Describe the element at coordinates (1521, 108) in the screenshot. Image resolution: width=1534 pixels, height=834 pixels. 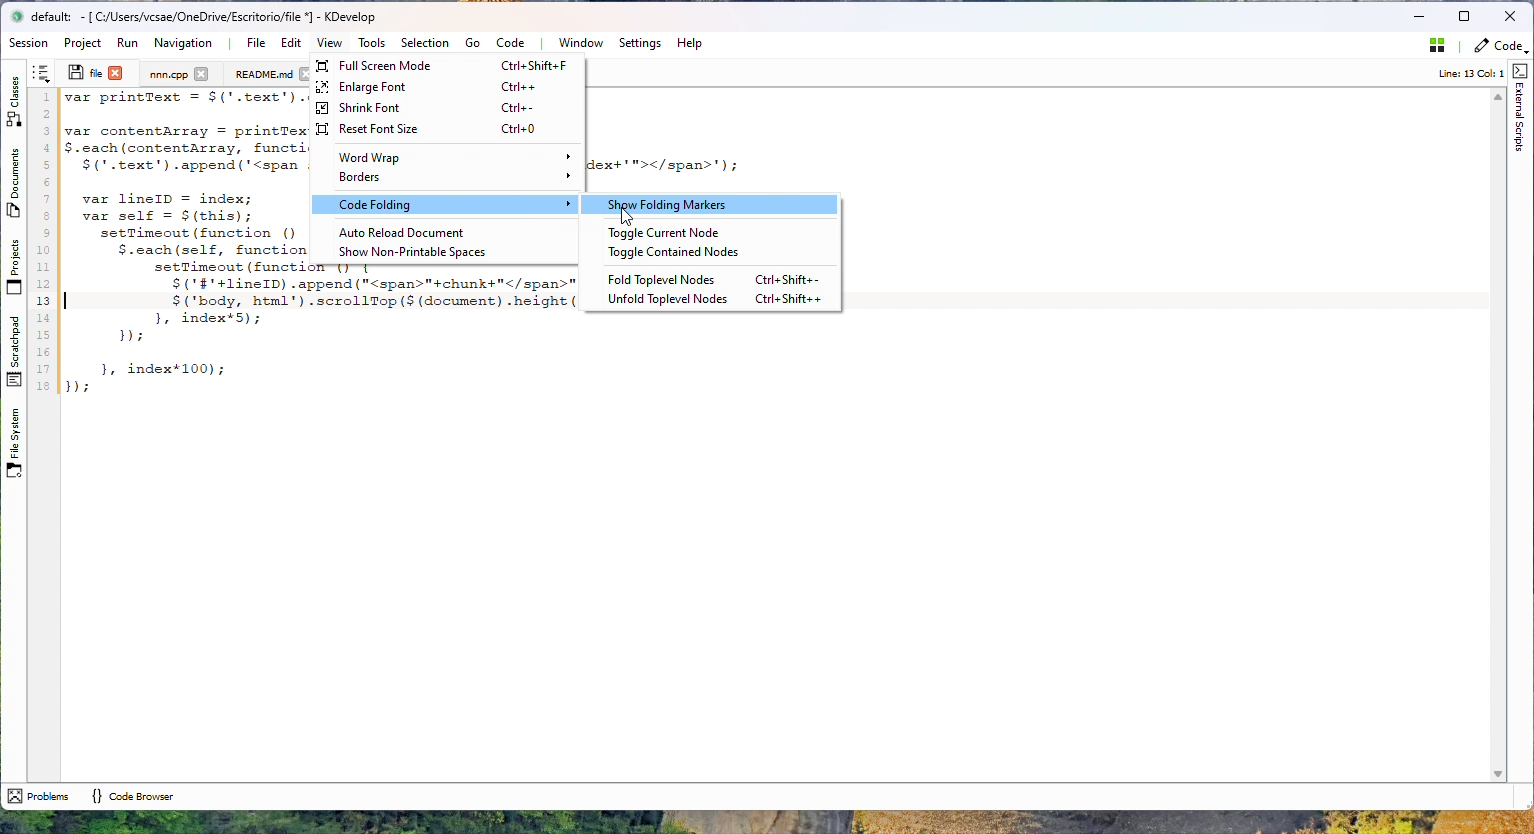
I see `External scripts` at that location.